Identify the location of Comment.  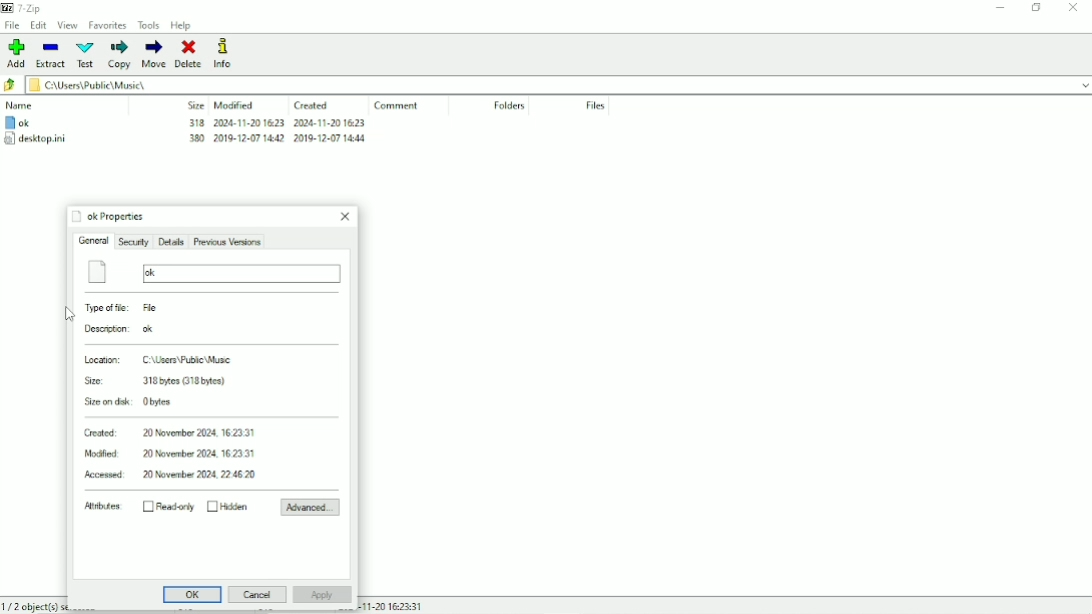
(396, 106).